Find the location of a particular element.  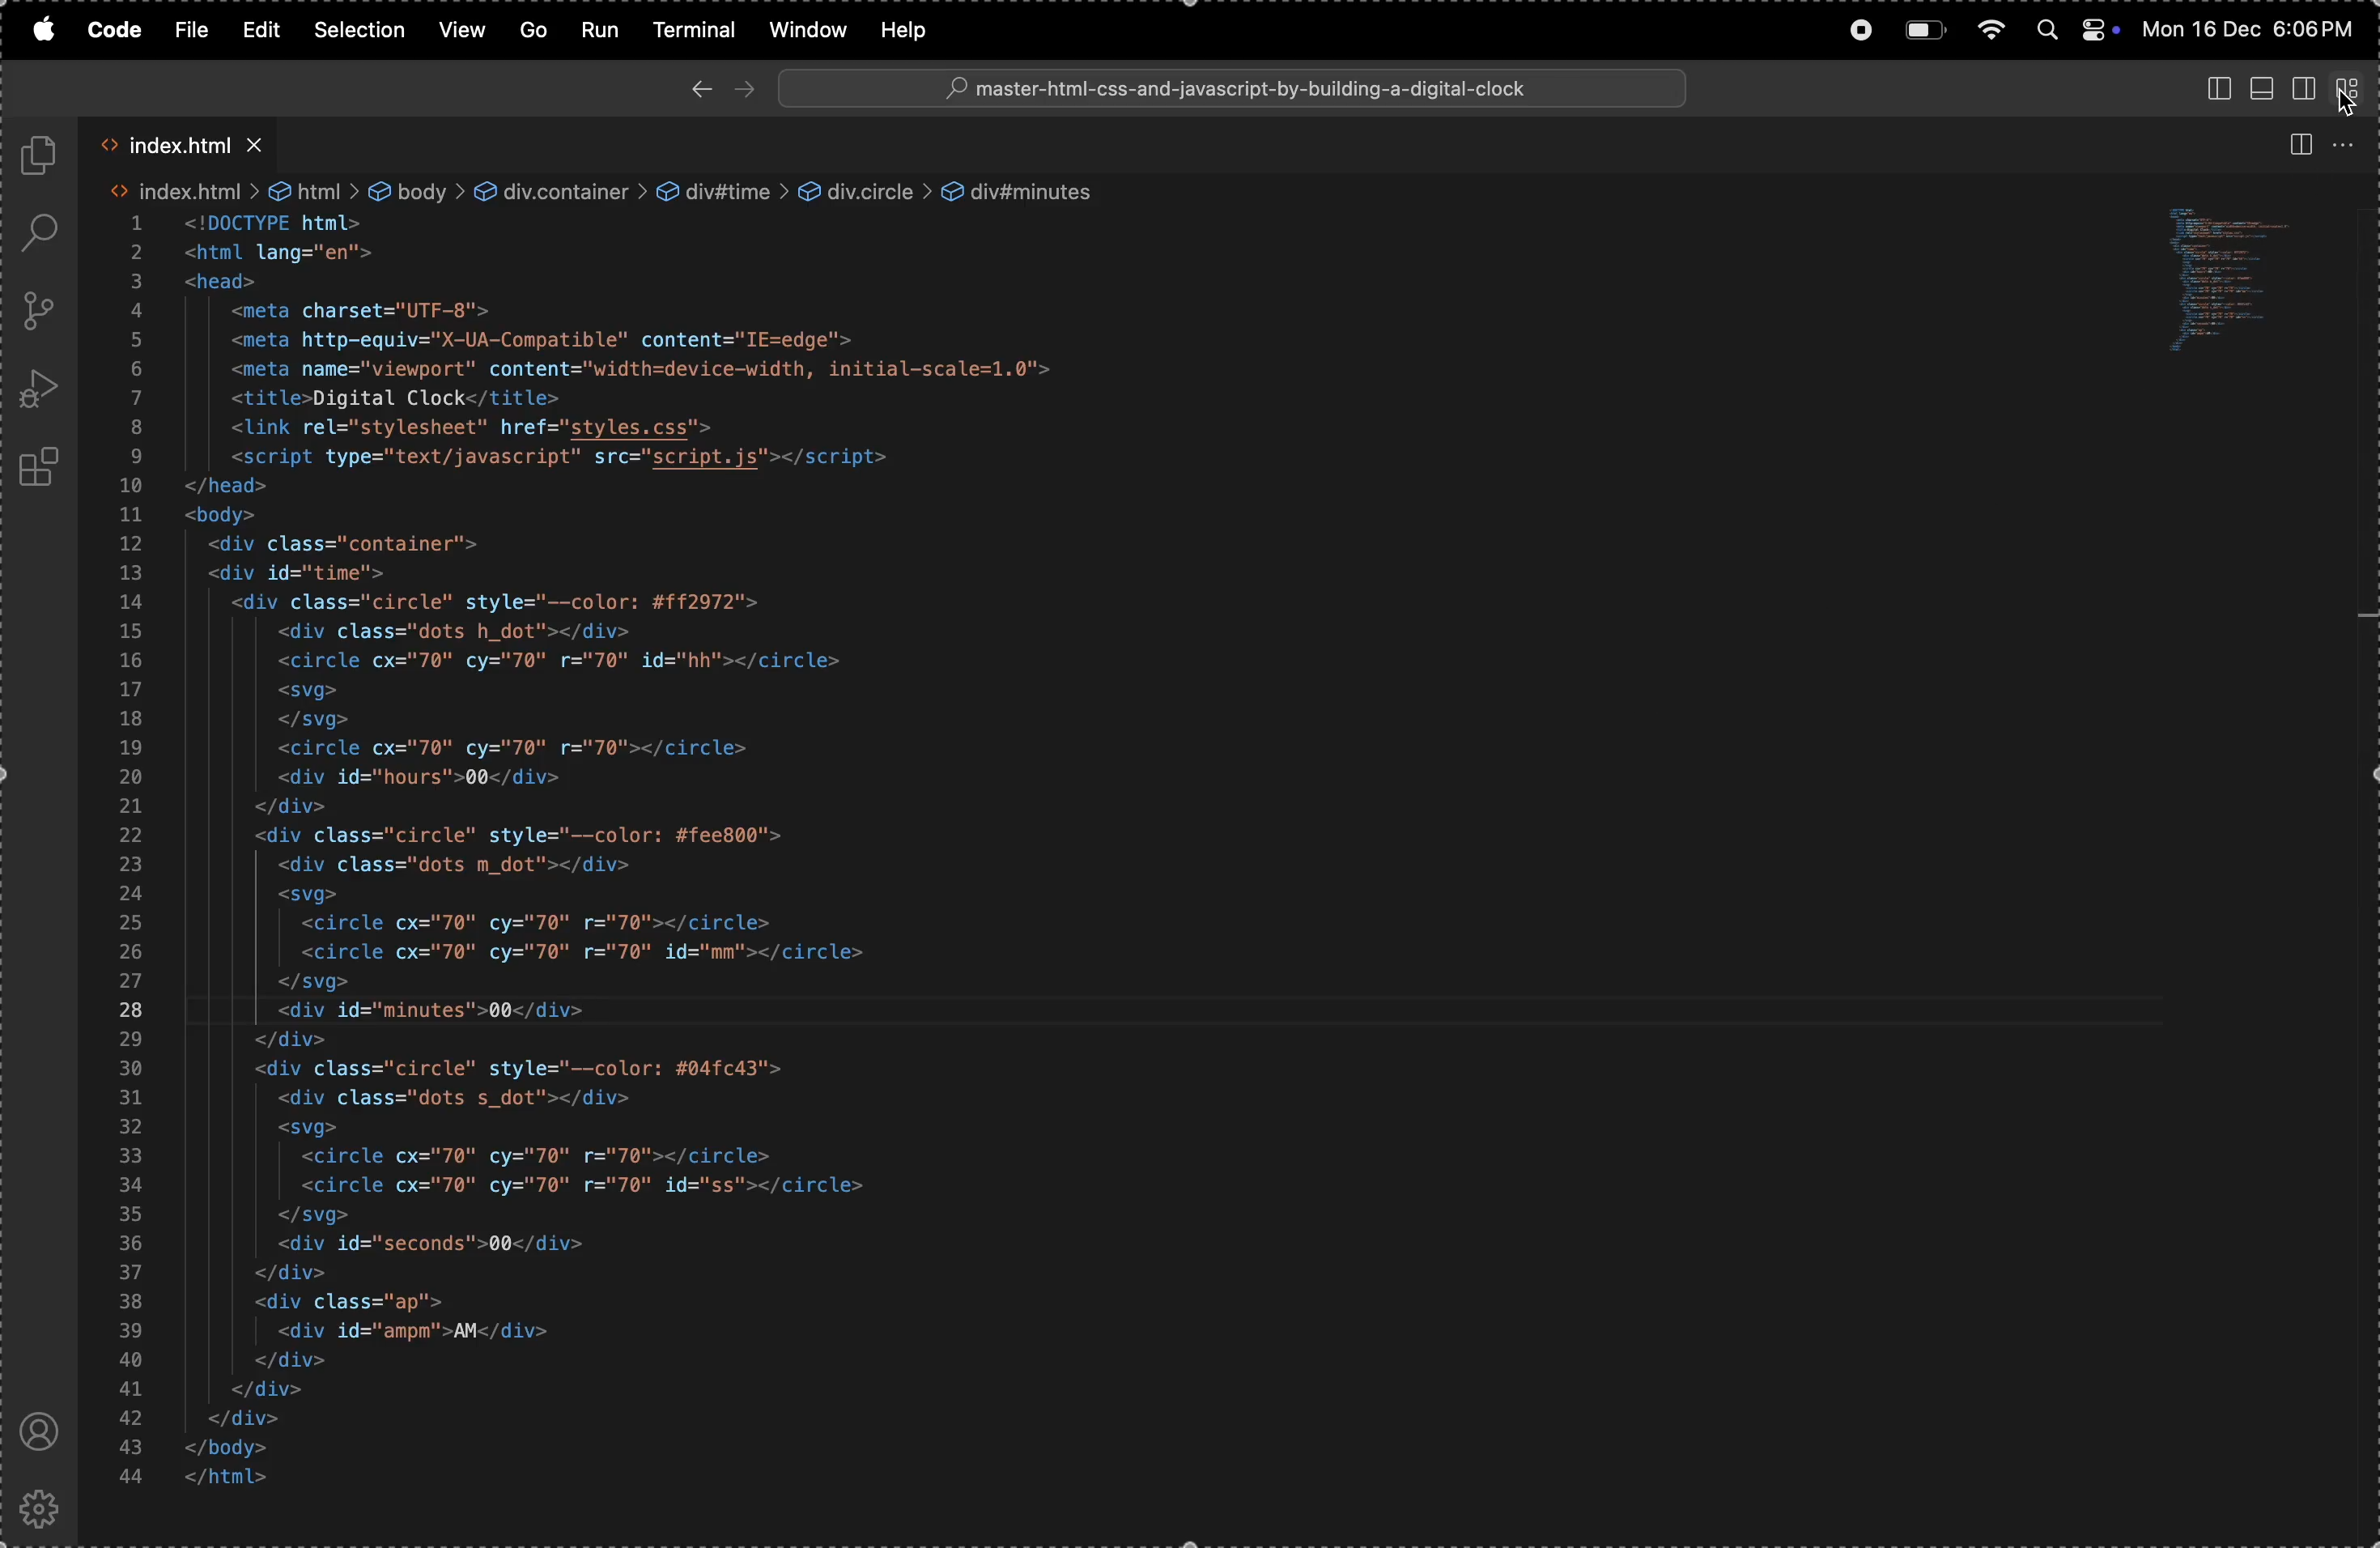

edit is located at coordinates (262, 32).